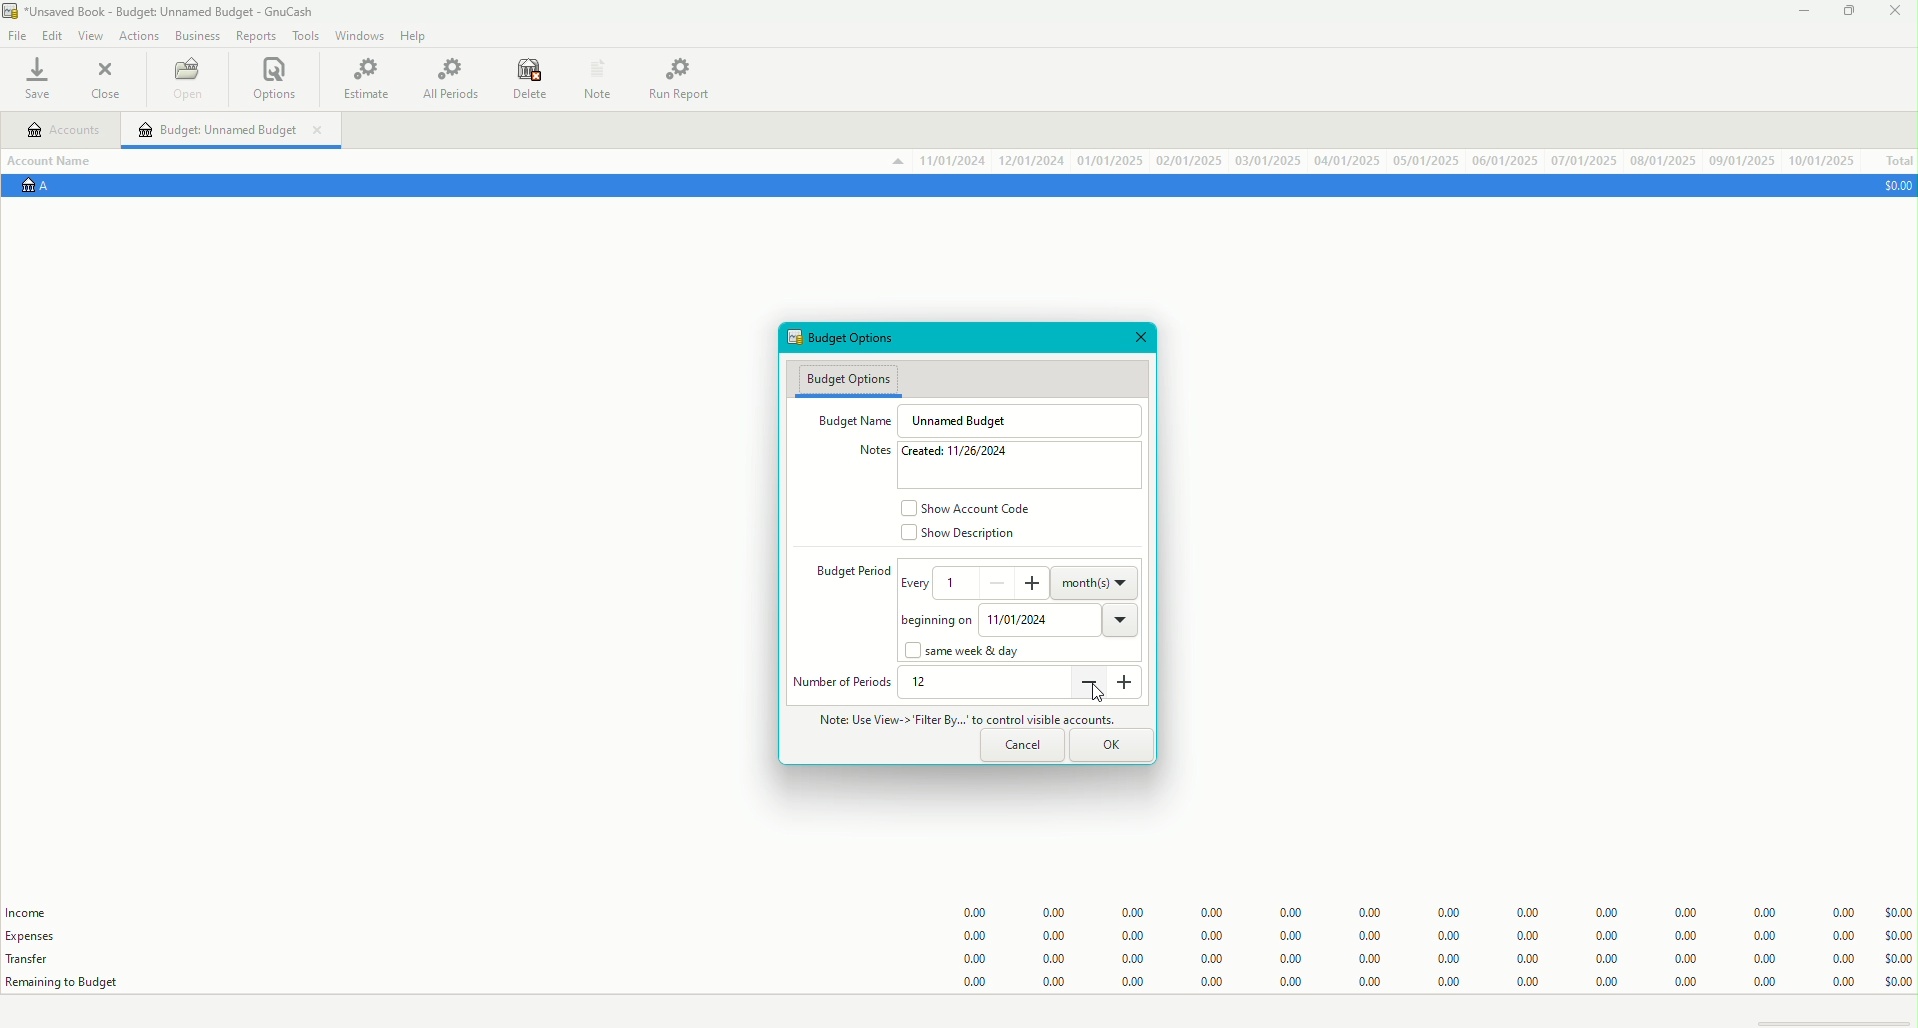 This screenshot has height=1028, width=1918. Describe the element at coordinates (233, 130) in the screenshot. I see `Unnamed Budget` at that location.